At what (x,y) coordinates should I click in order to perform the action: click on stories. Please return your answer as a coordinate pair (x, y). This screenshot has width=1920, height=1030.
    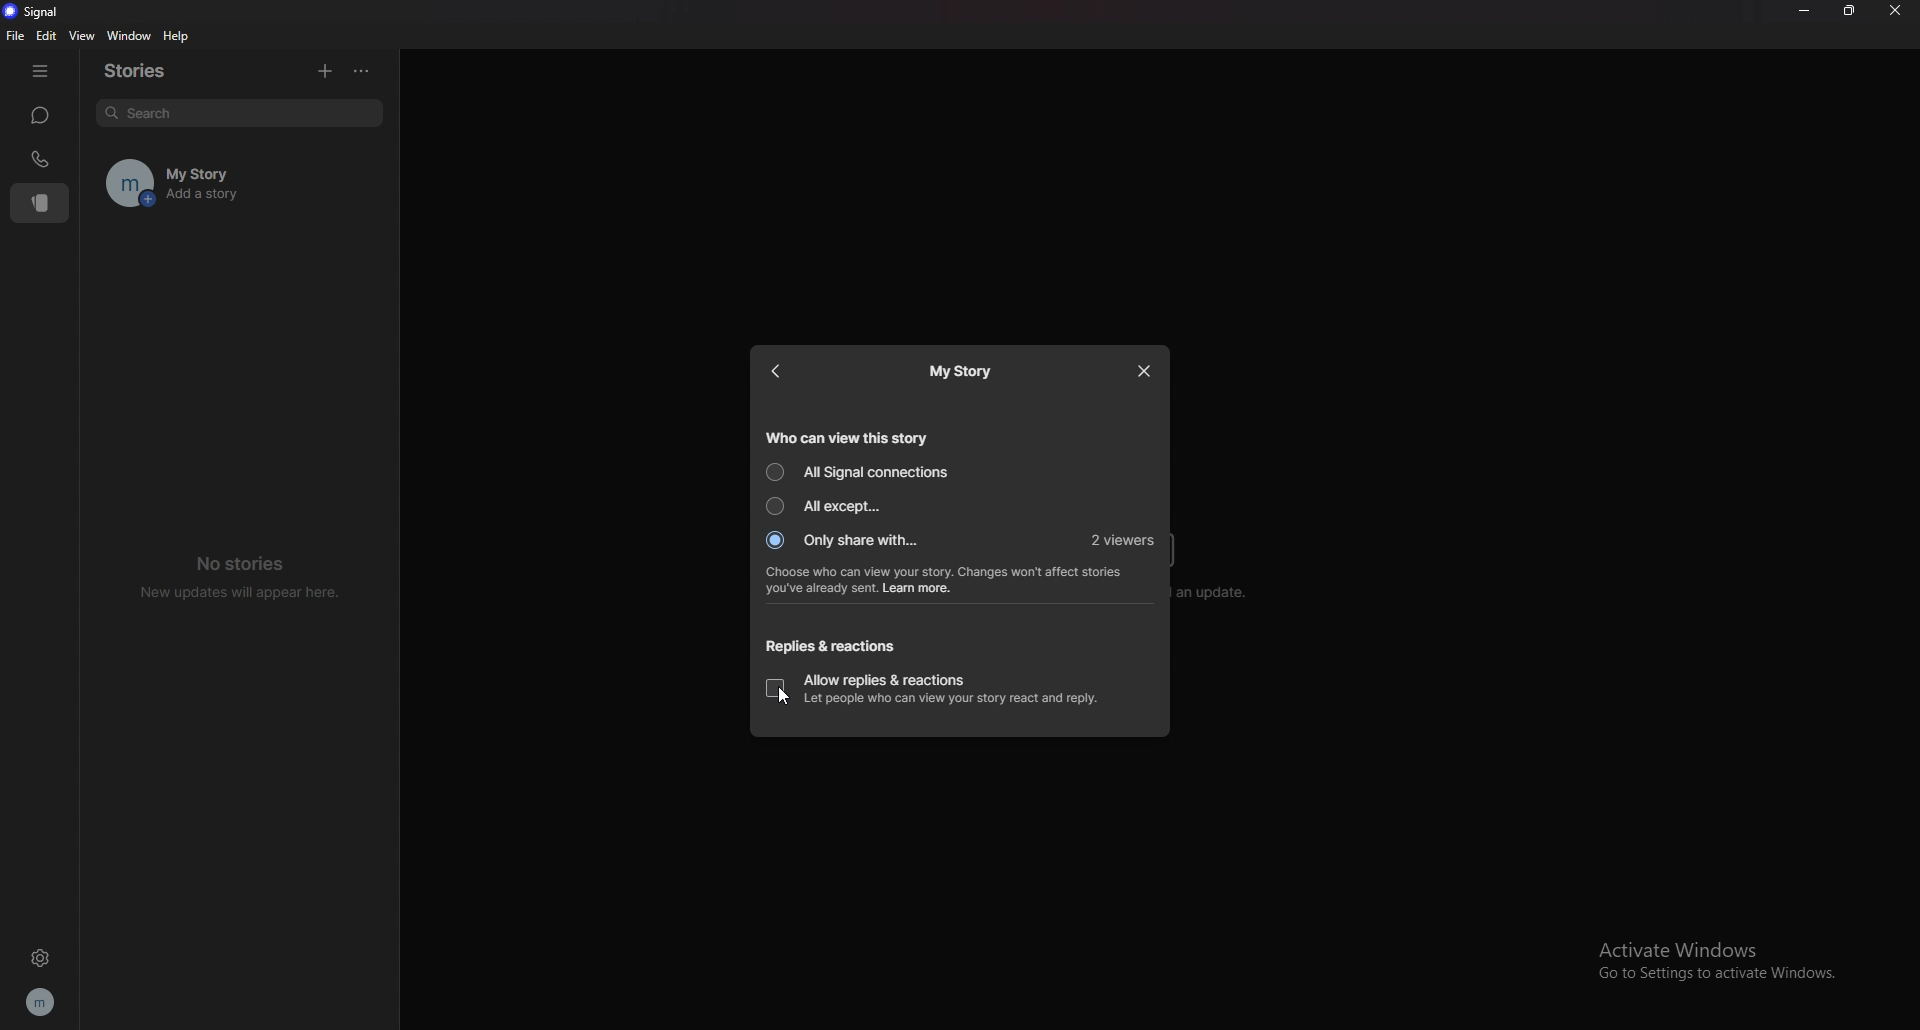
    Looking at the image, I should click on (42, 203).